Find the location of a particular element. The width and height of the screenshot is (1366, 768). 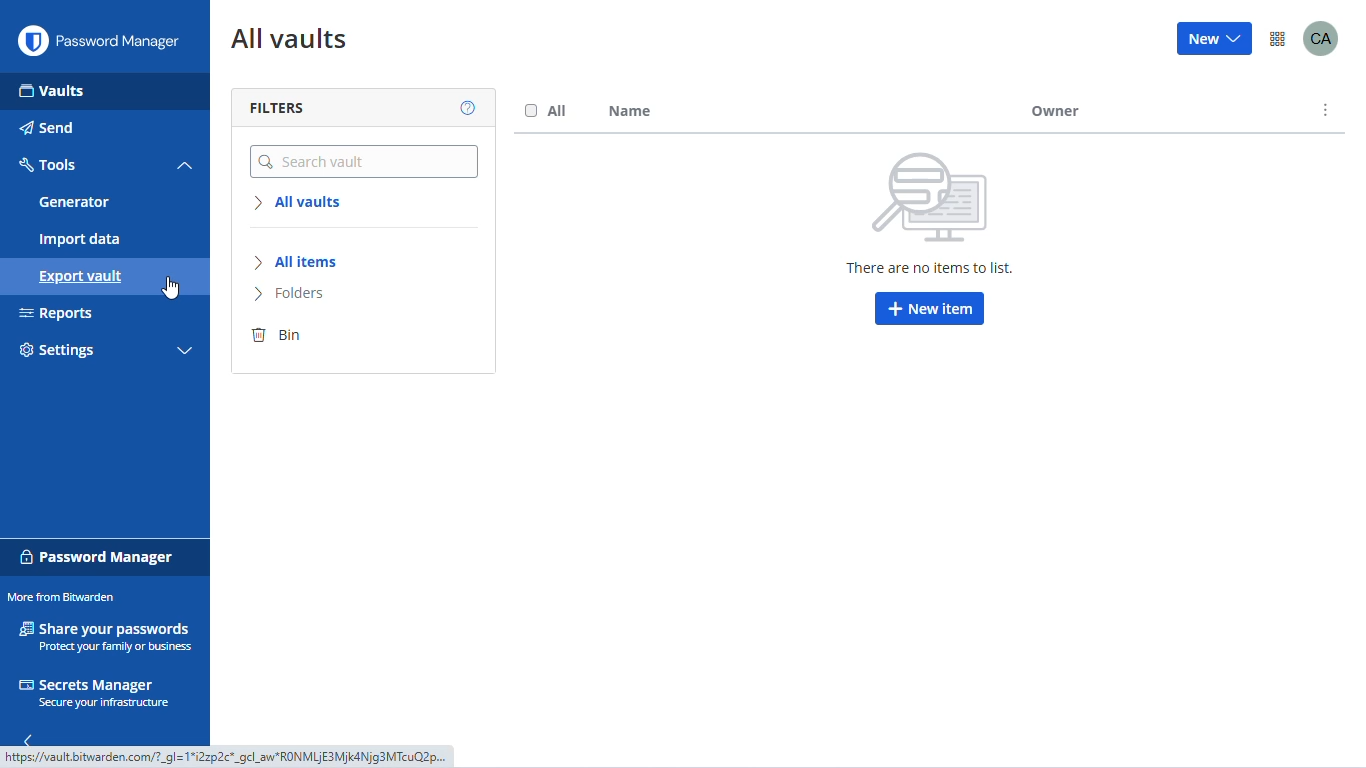

settings is located at coordinates (57, 351).